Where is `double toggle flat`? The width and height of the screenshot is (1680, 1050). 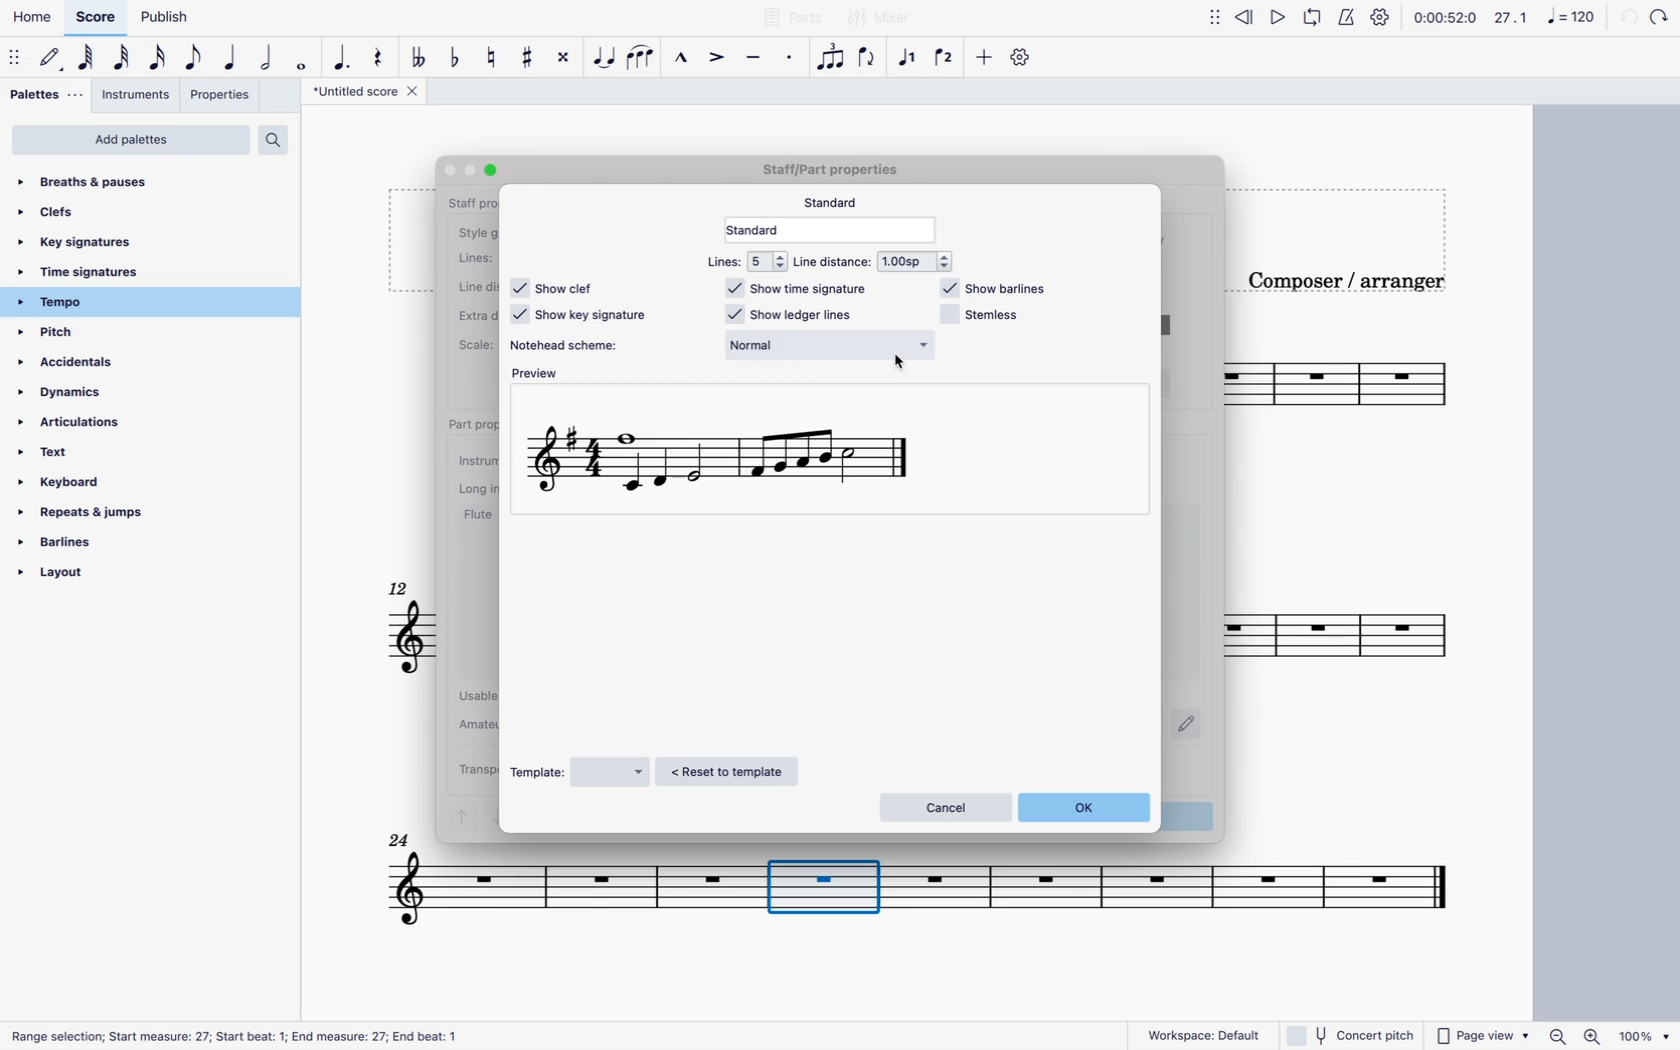
double toggle flat is located at coordinates (419, 58).